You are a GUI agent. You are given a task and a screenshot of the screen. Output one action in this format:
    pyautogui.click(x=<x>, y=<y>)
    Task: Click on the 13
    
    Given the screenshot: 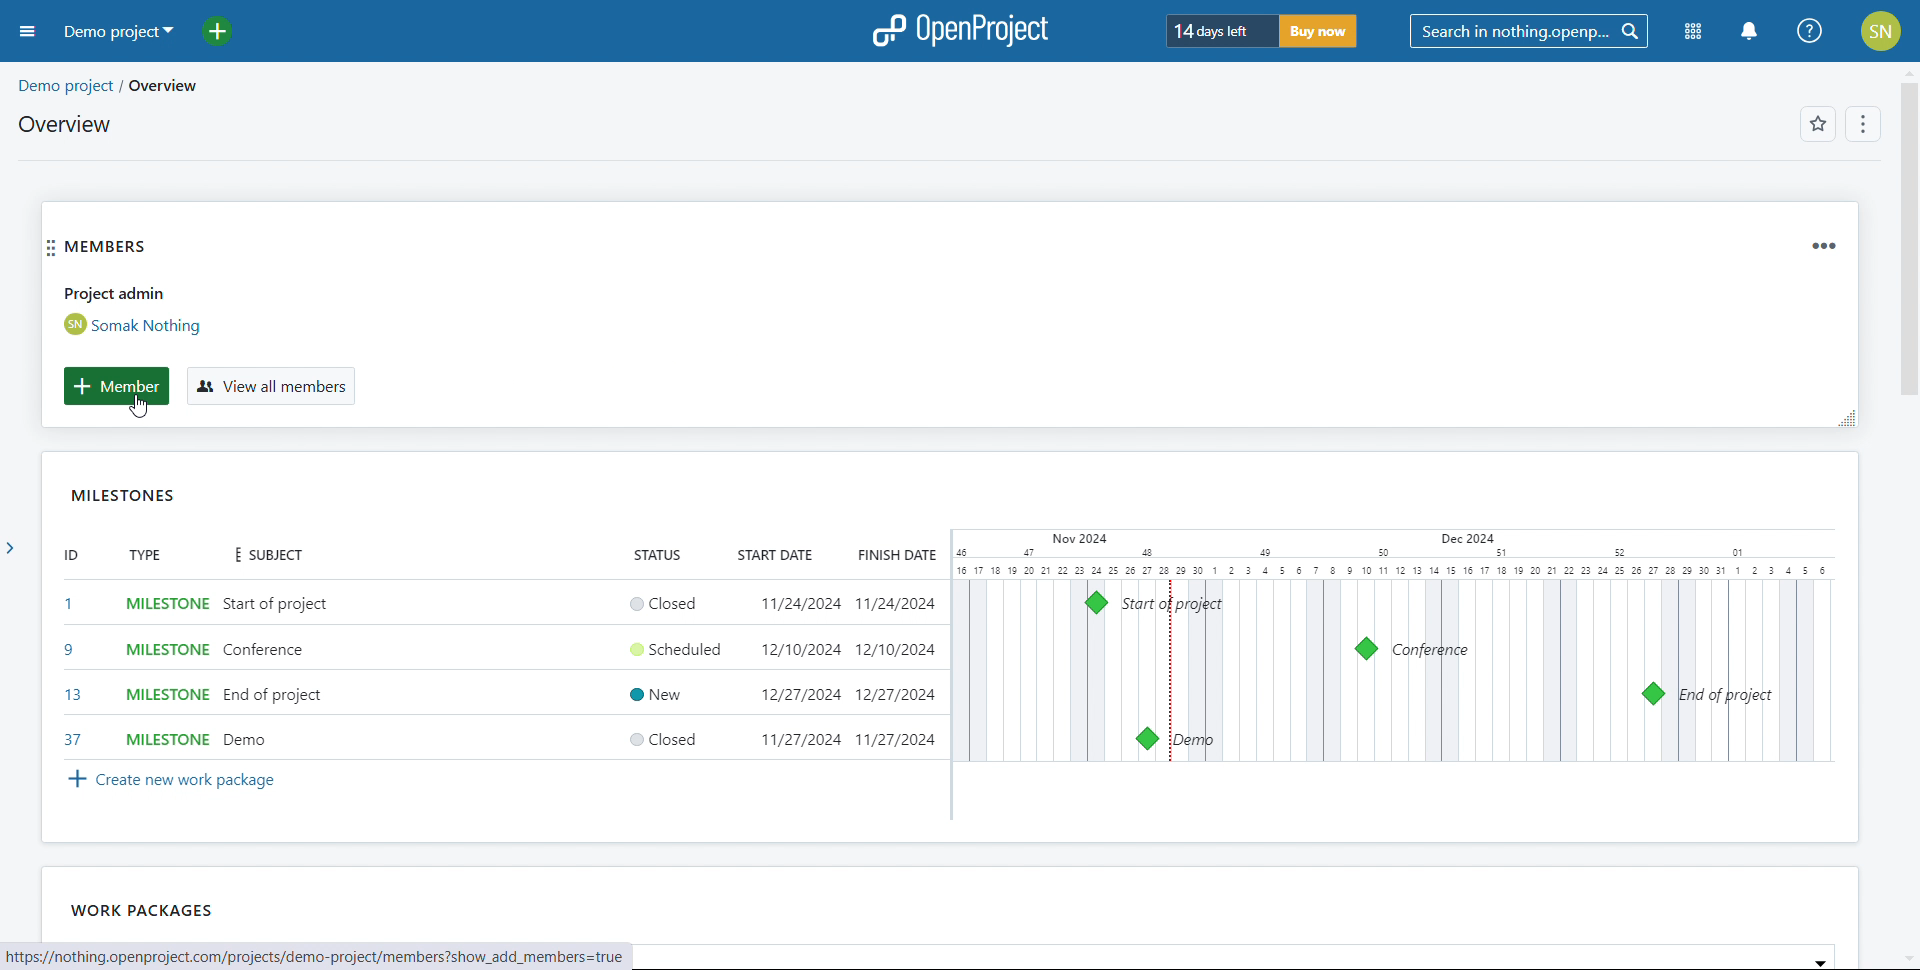 What is the action you would take?
    pyautogui.click(x=67, y=697)
    